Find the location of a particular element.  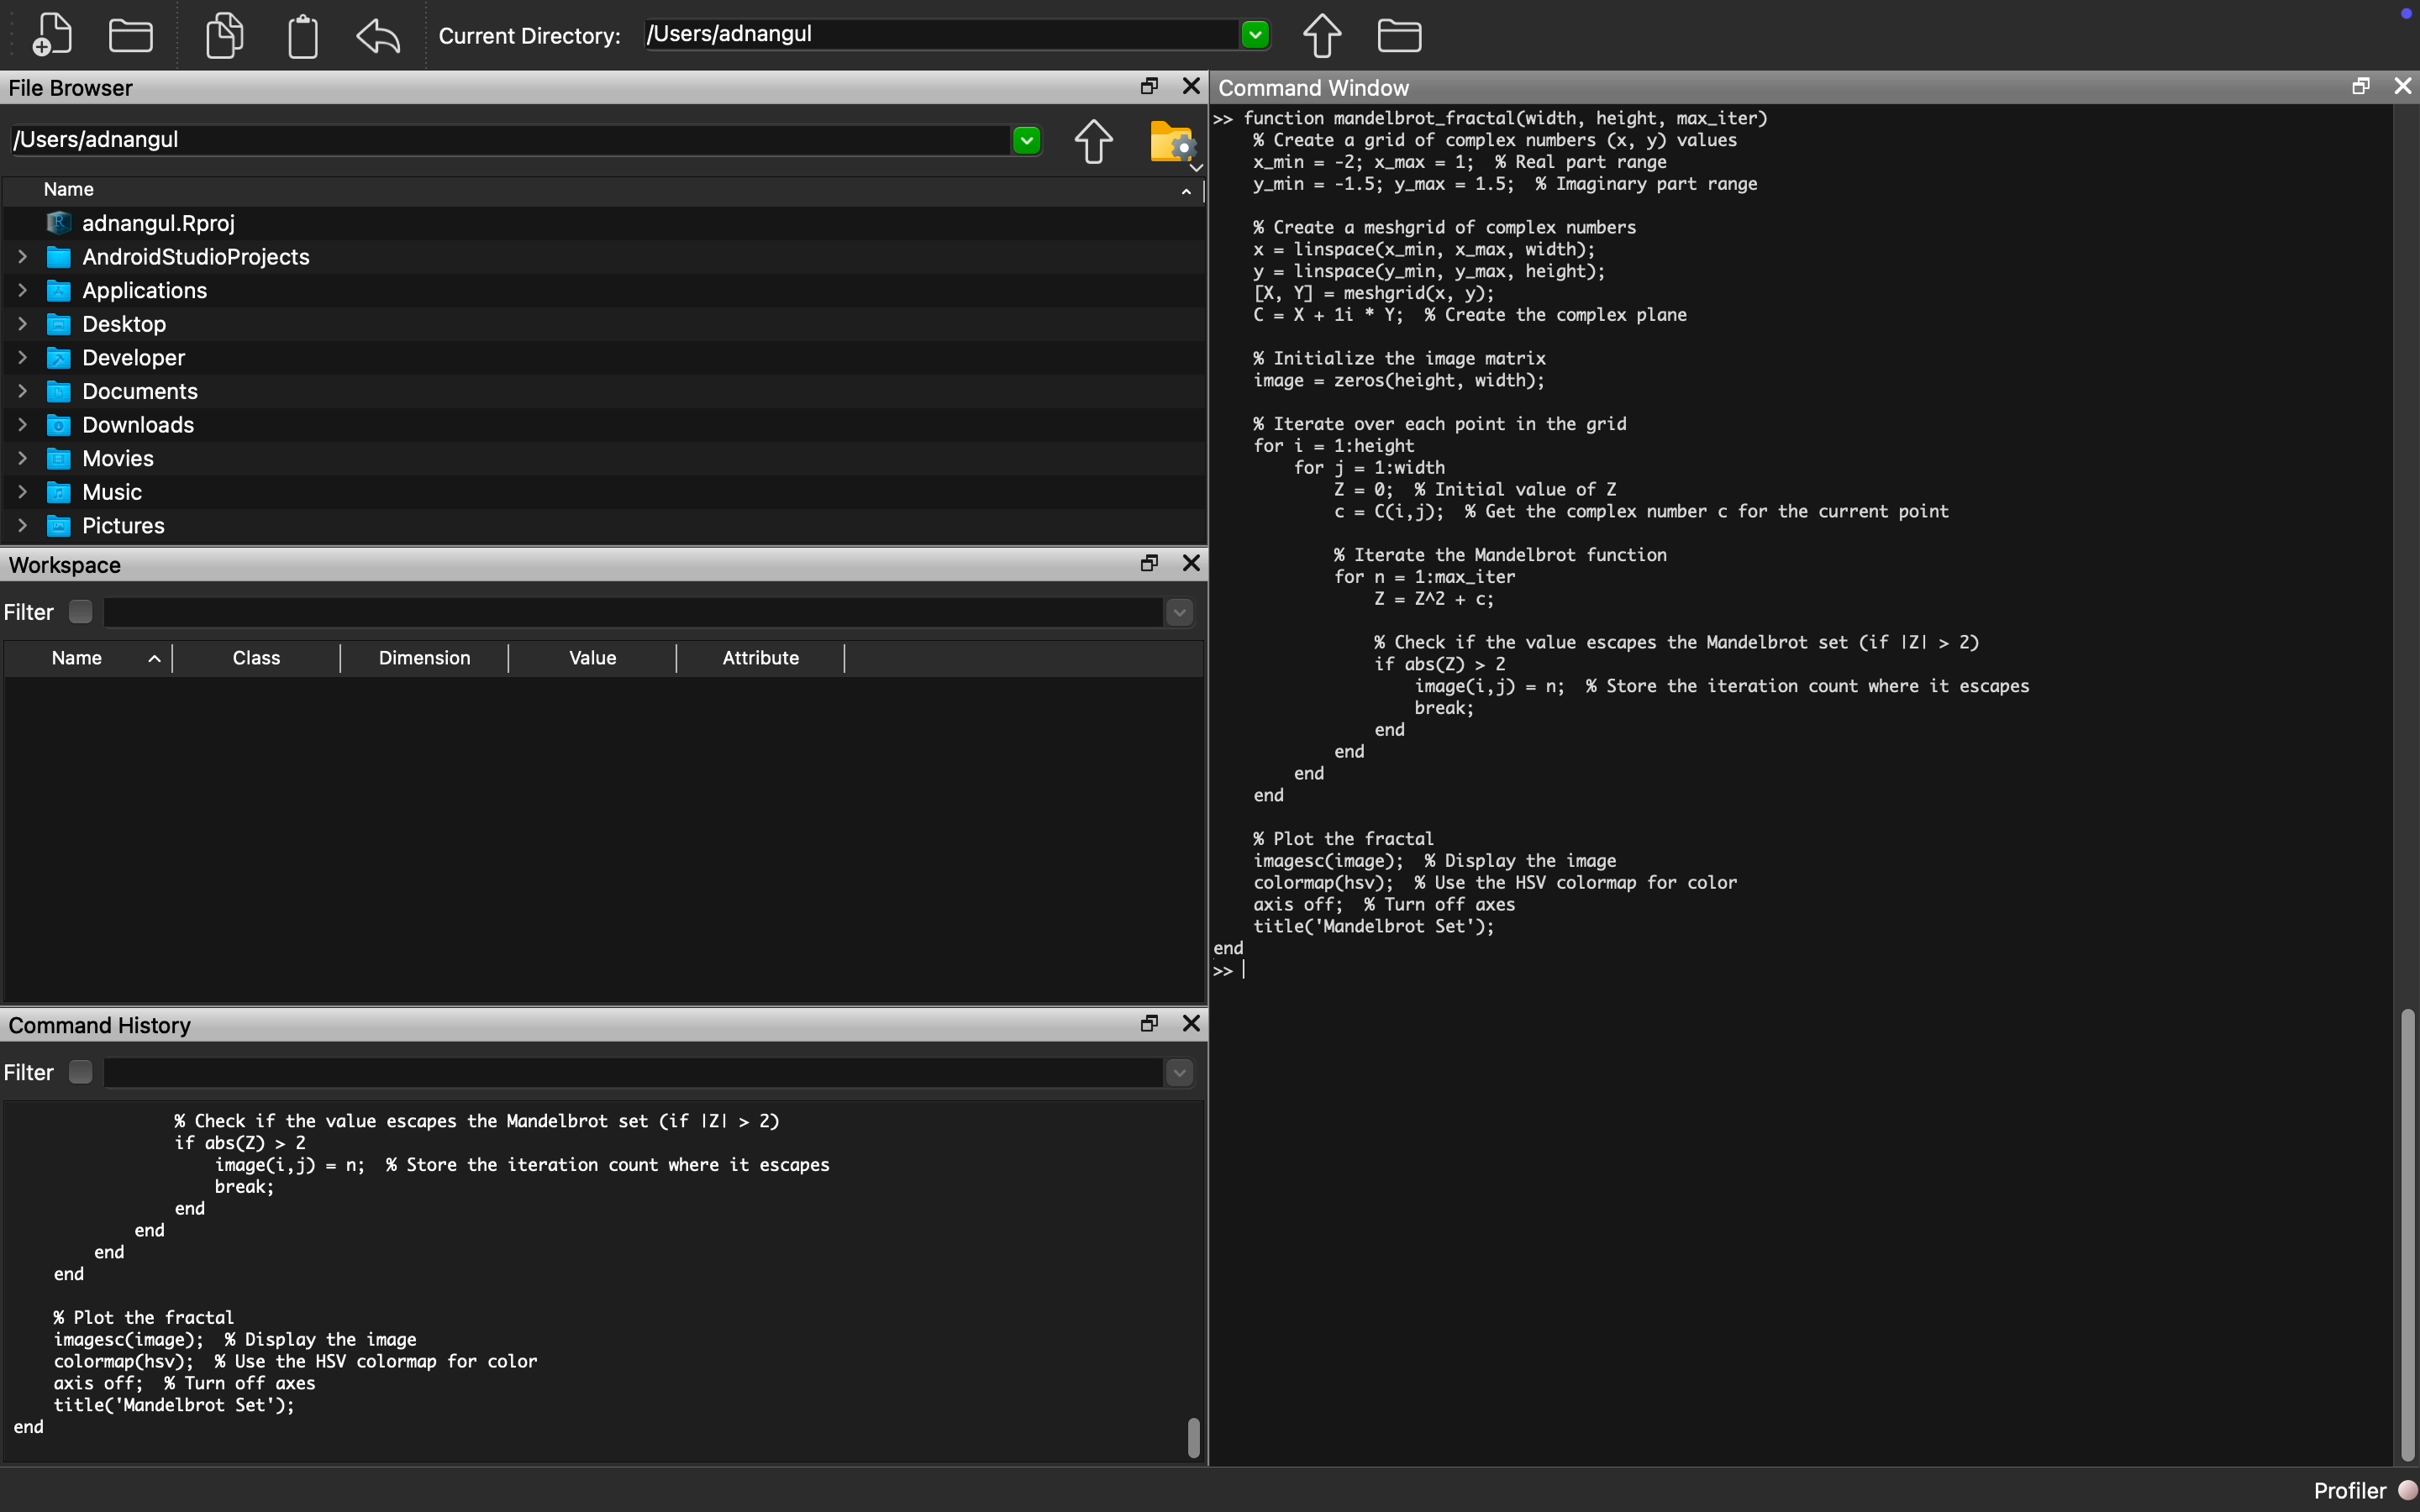

% Initialize the image matri
image = zeros(height, width); is located at coordinates (1396, 370).